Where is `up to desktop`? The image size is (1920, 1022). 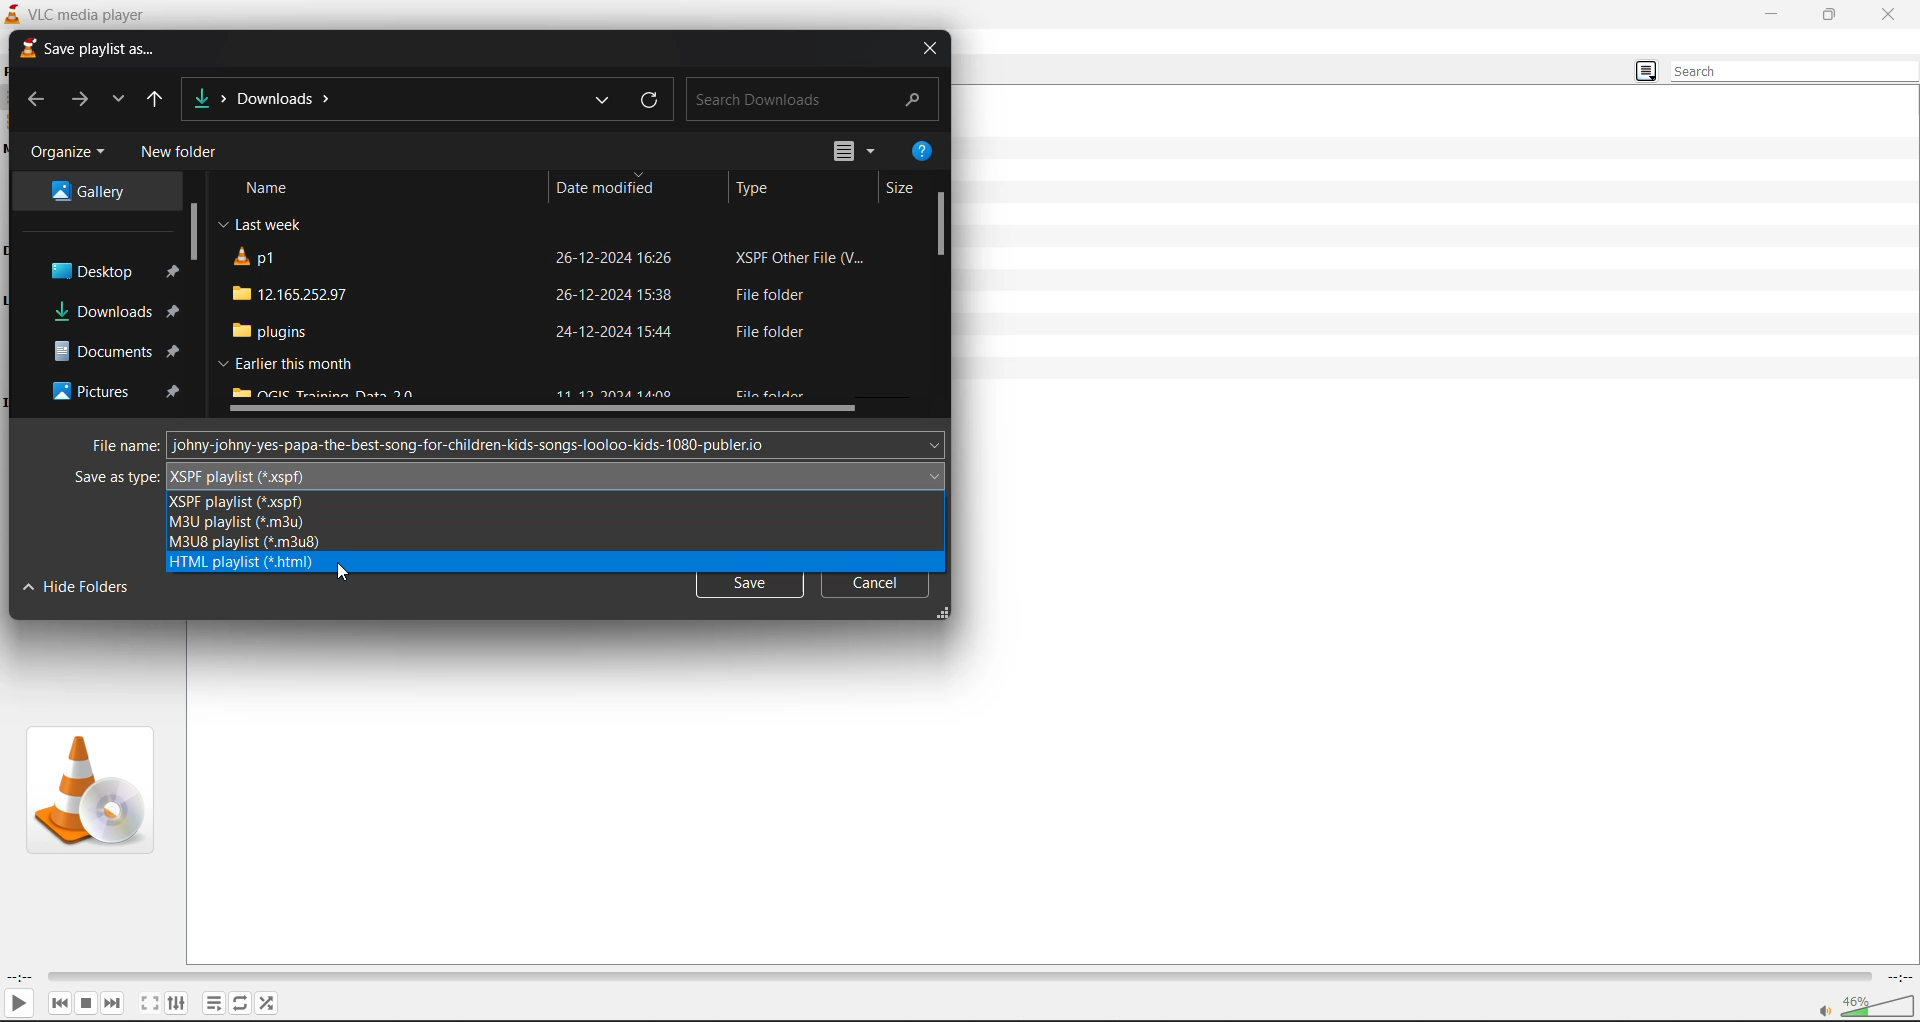
up to desktop is located at coordinates (161, 101).